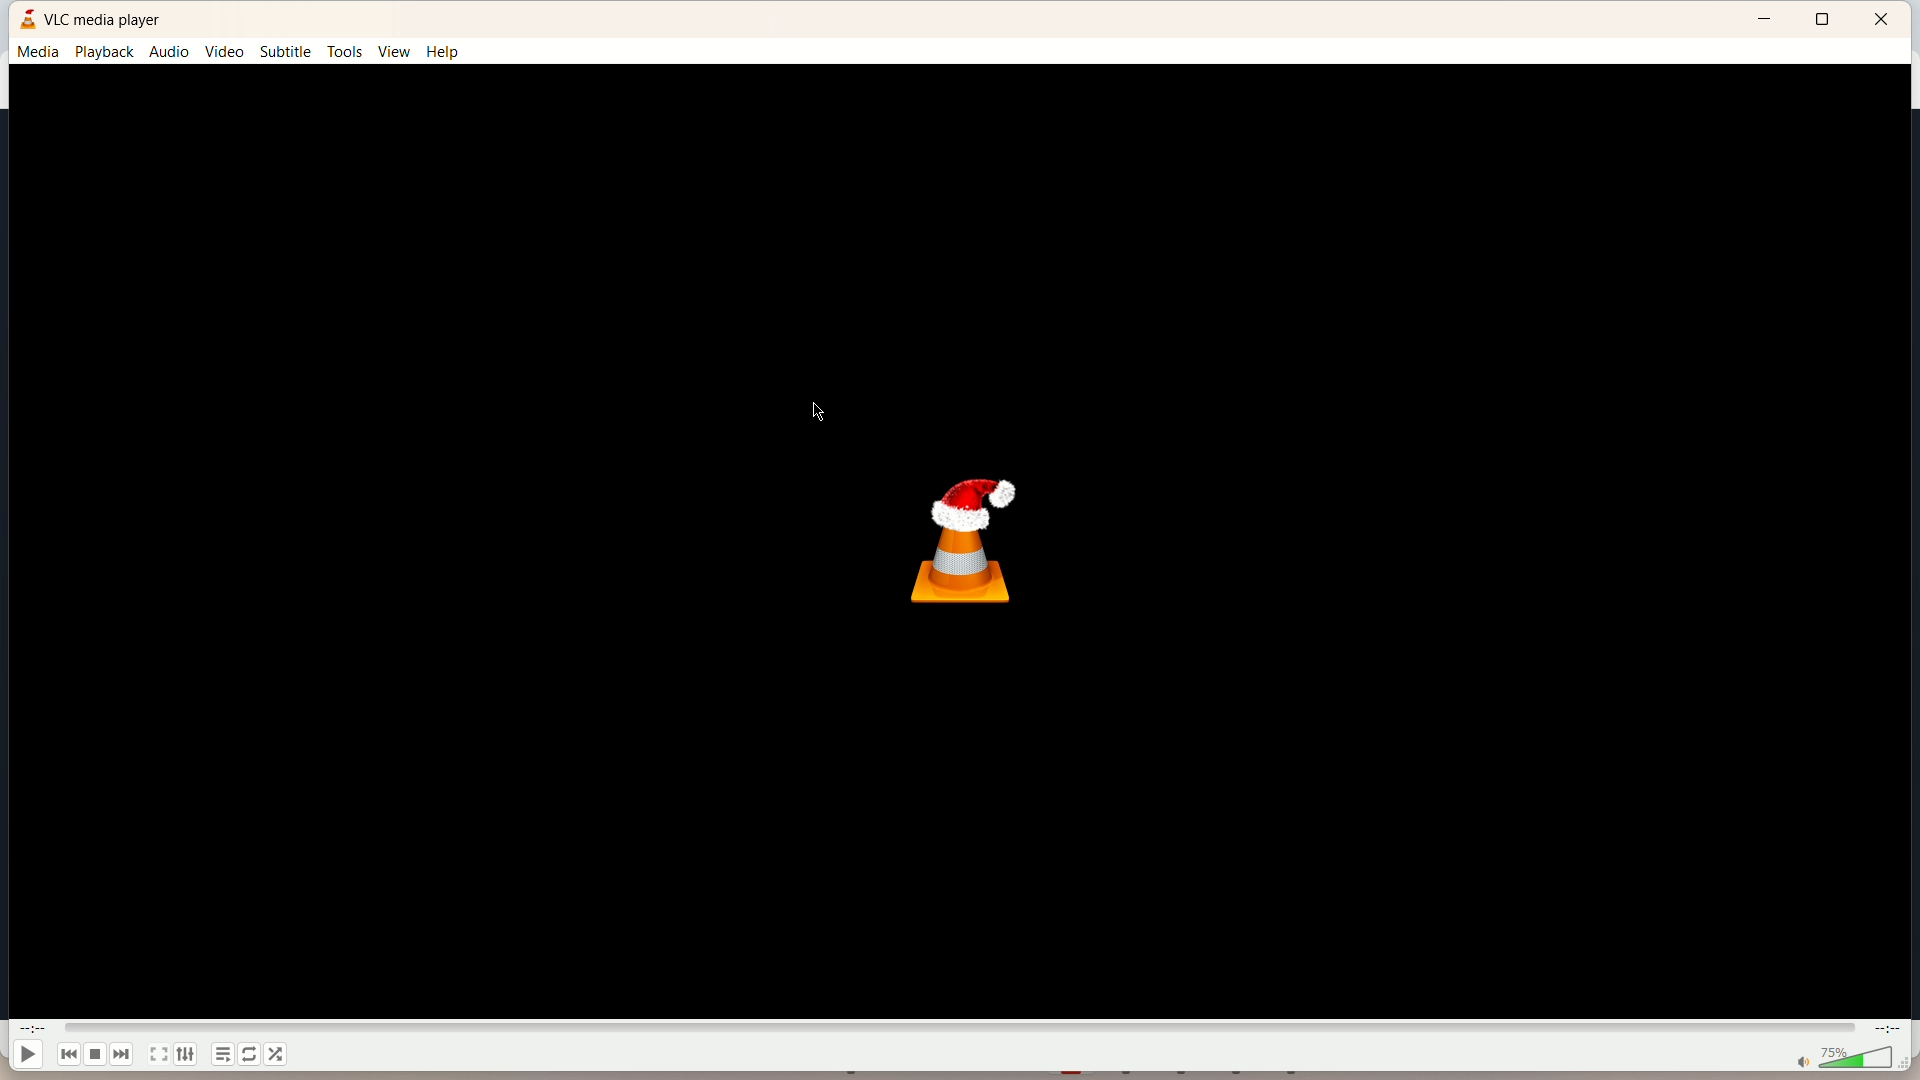 This screenshot has width=1920, height=1080. Describe the element at coordinates (1847, 1060) in the screenshot. I see `volume bar` at that location.